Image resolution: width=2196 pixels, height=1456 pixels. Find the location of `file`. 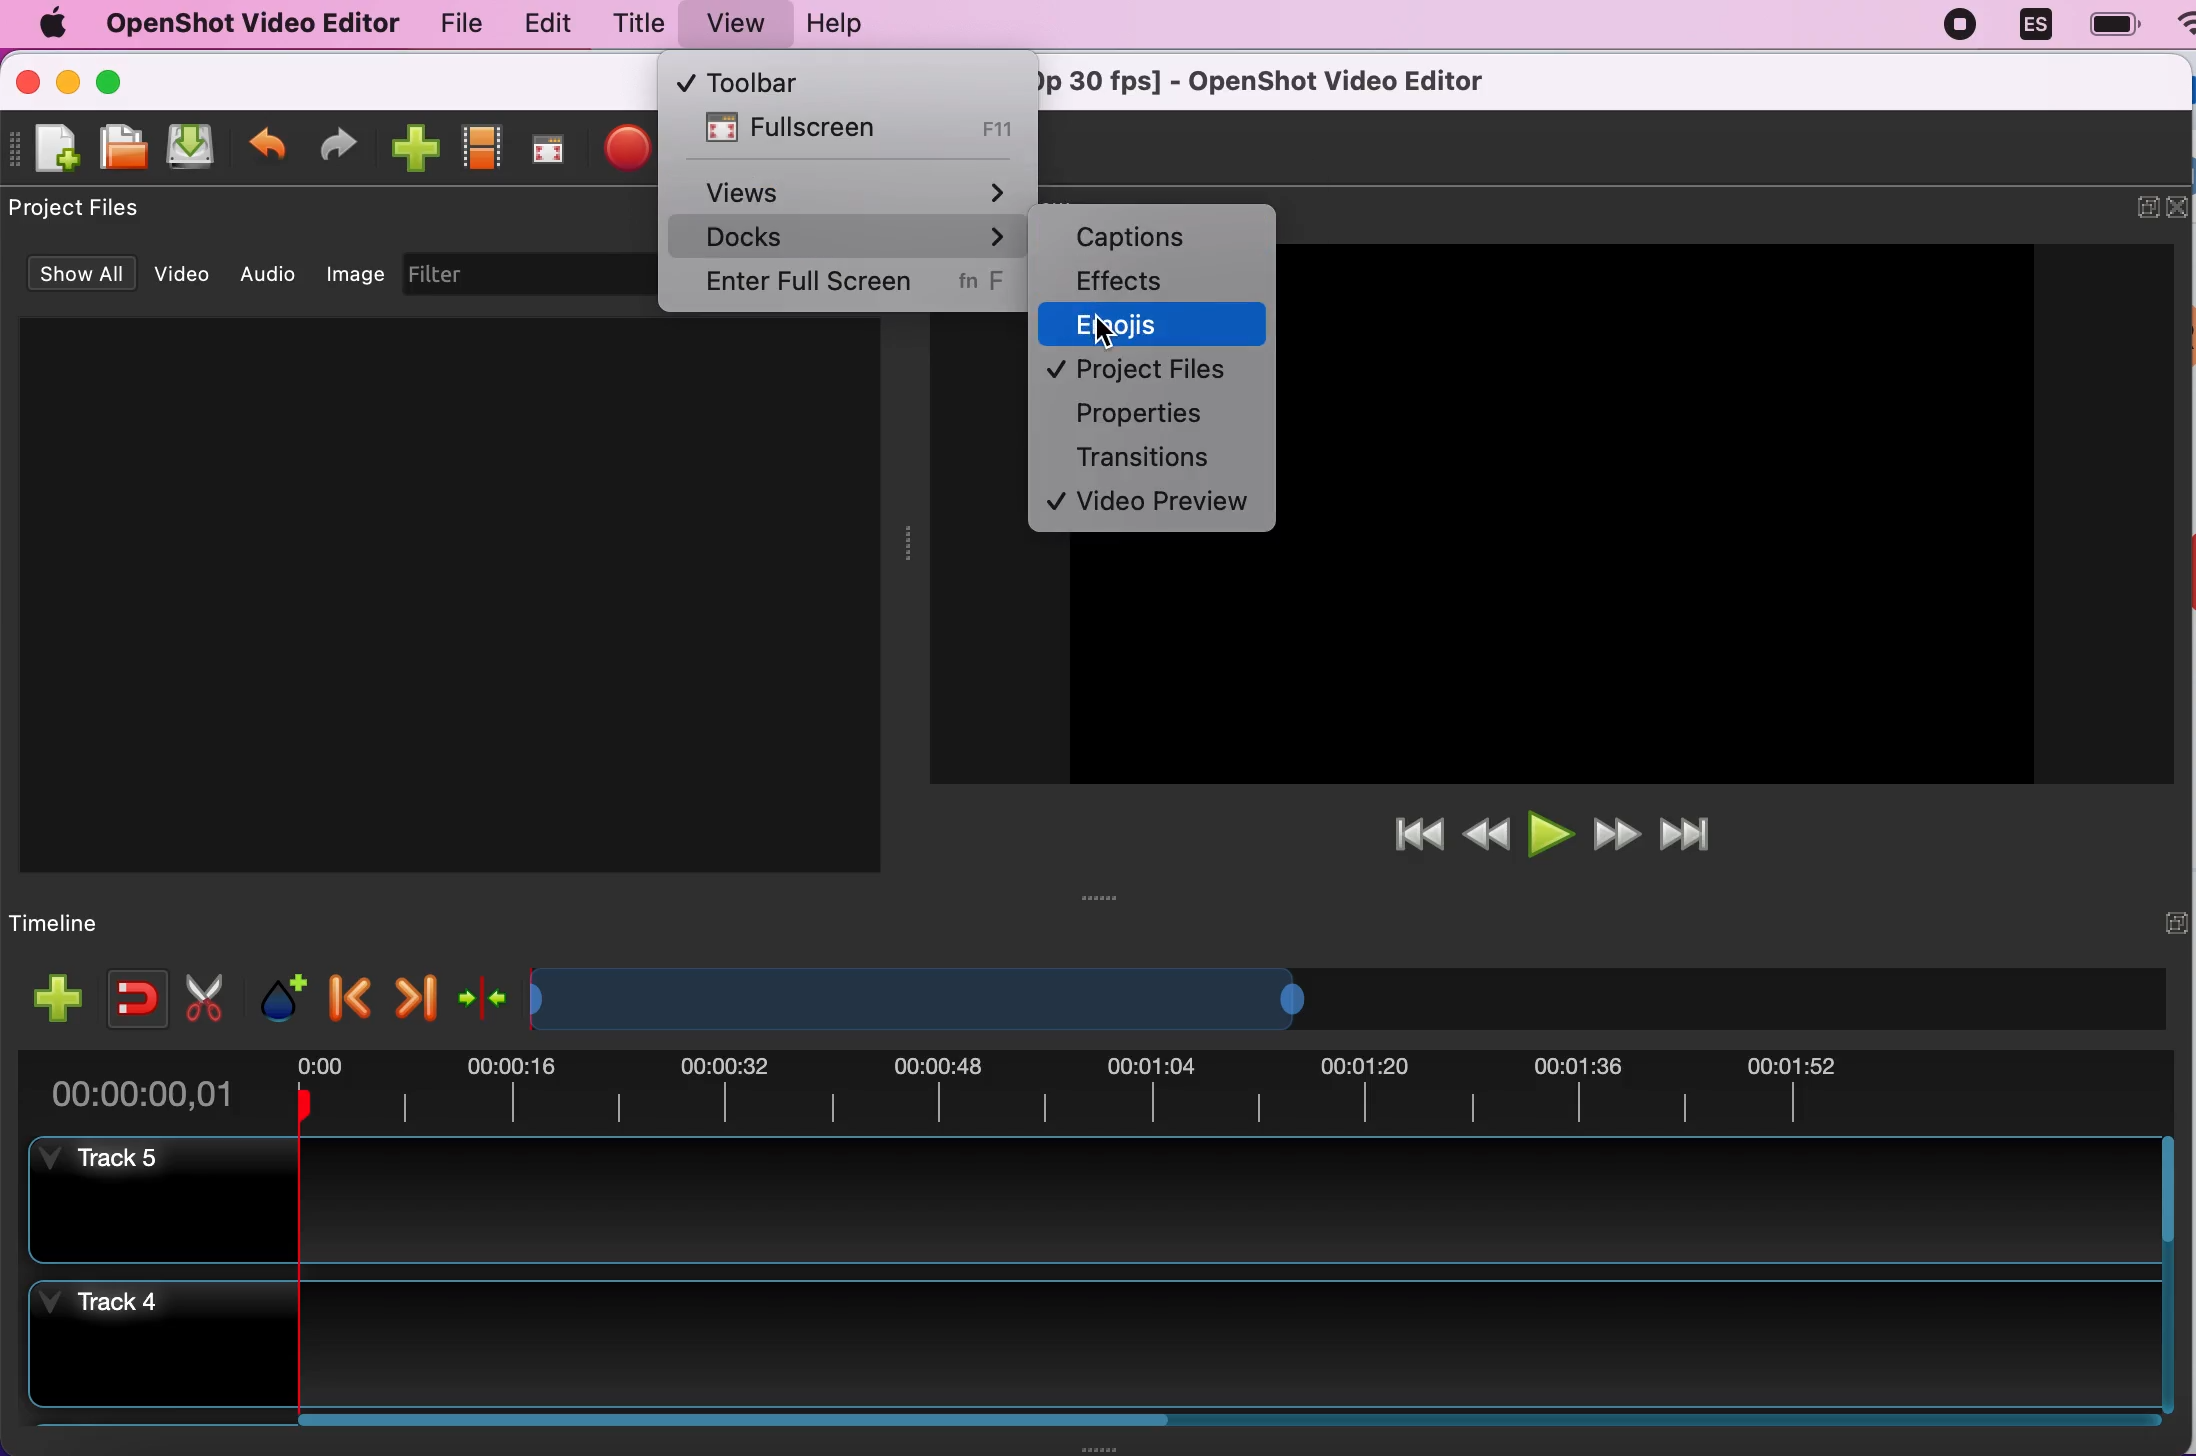

file is located at coordinates (452, 24).